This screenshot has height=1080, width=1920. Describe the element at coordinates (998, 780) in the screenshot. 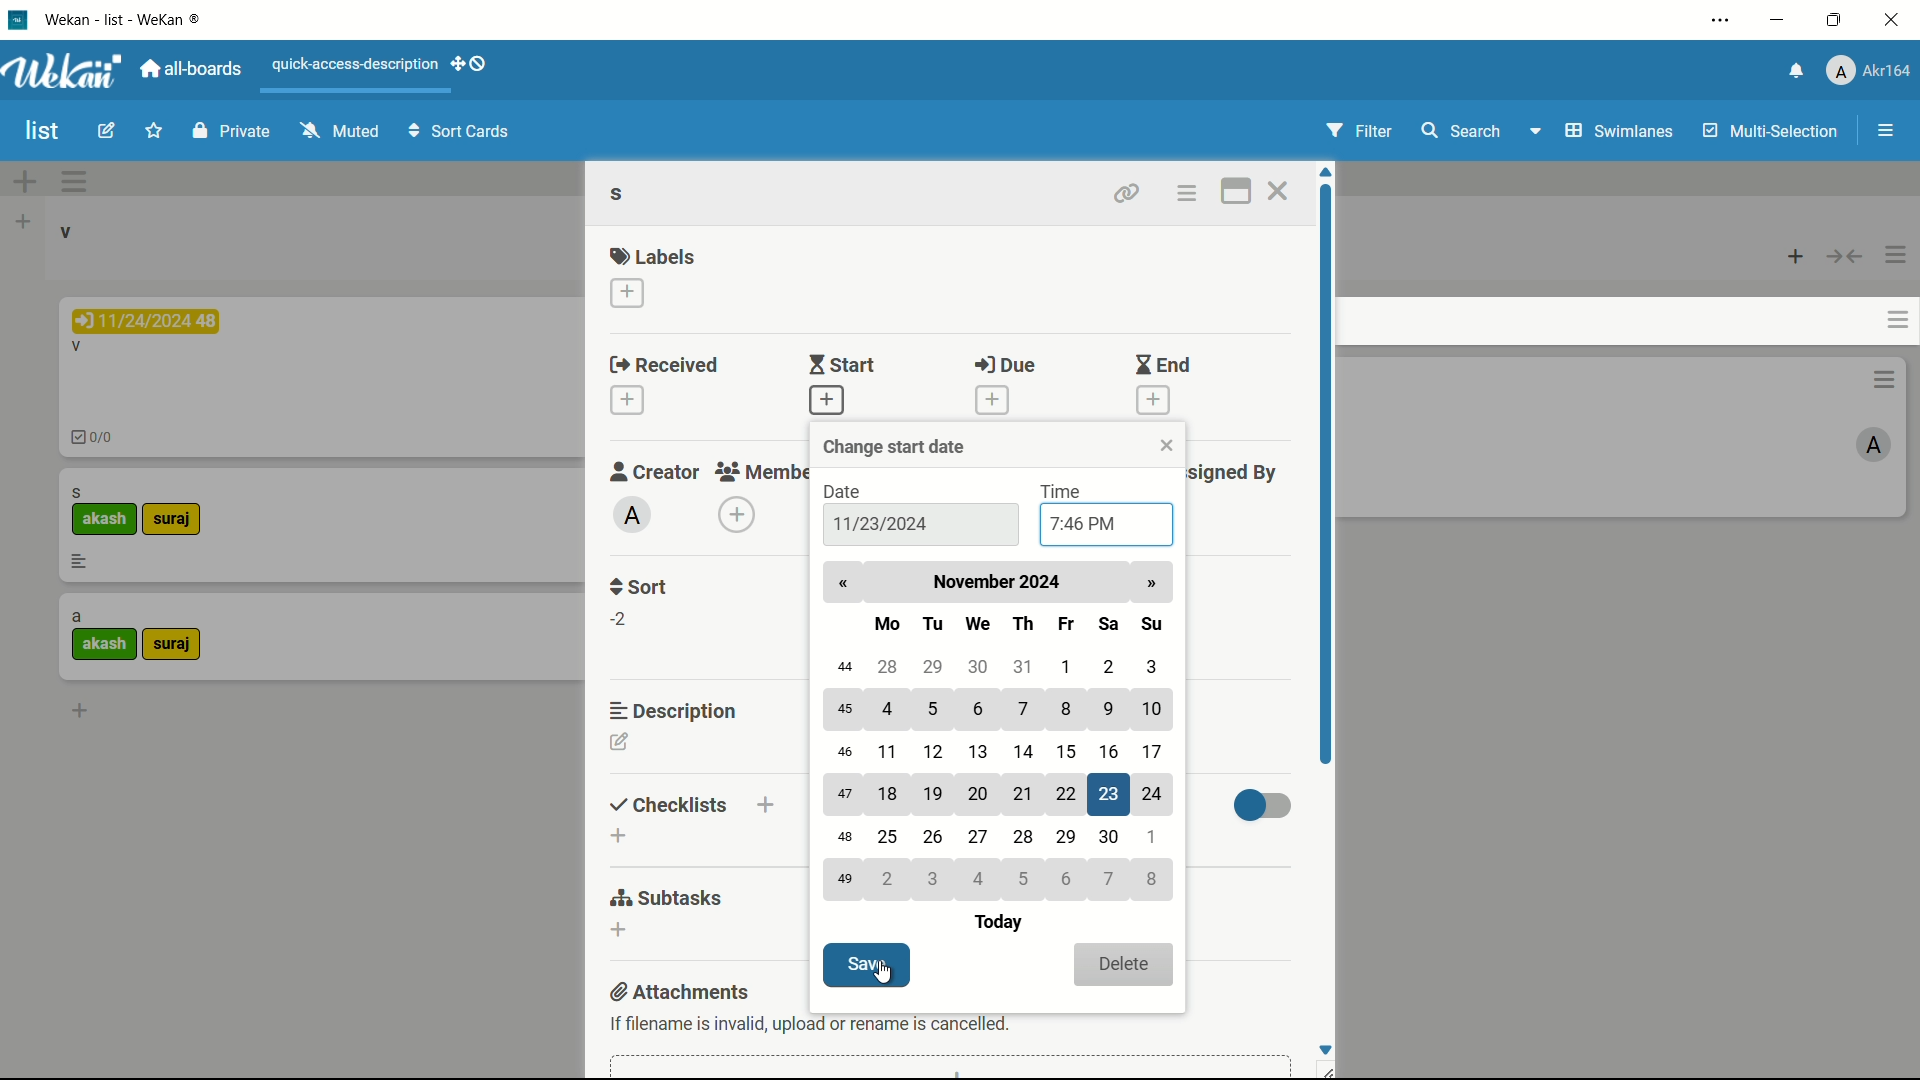

I see `dates` at that location.